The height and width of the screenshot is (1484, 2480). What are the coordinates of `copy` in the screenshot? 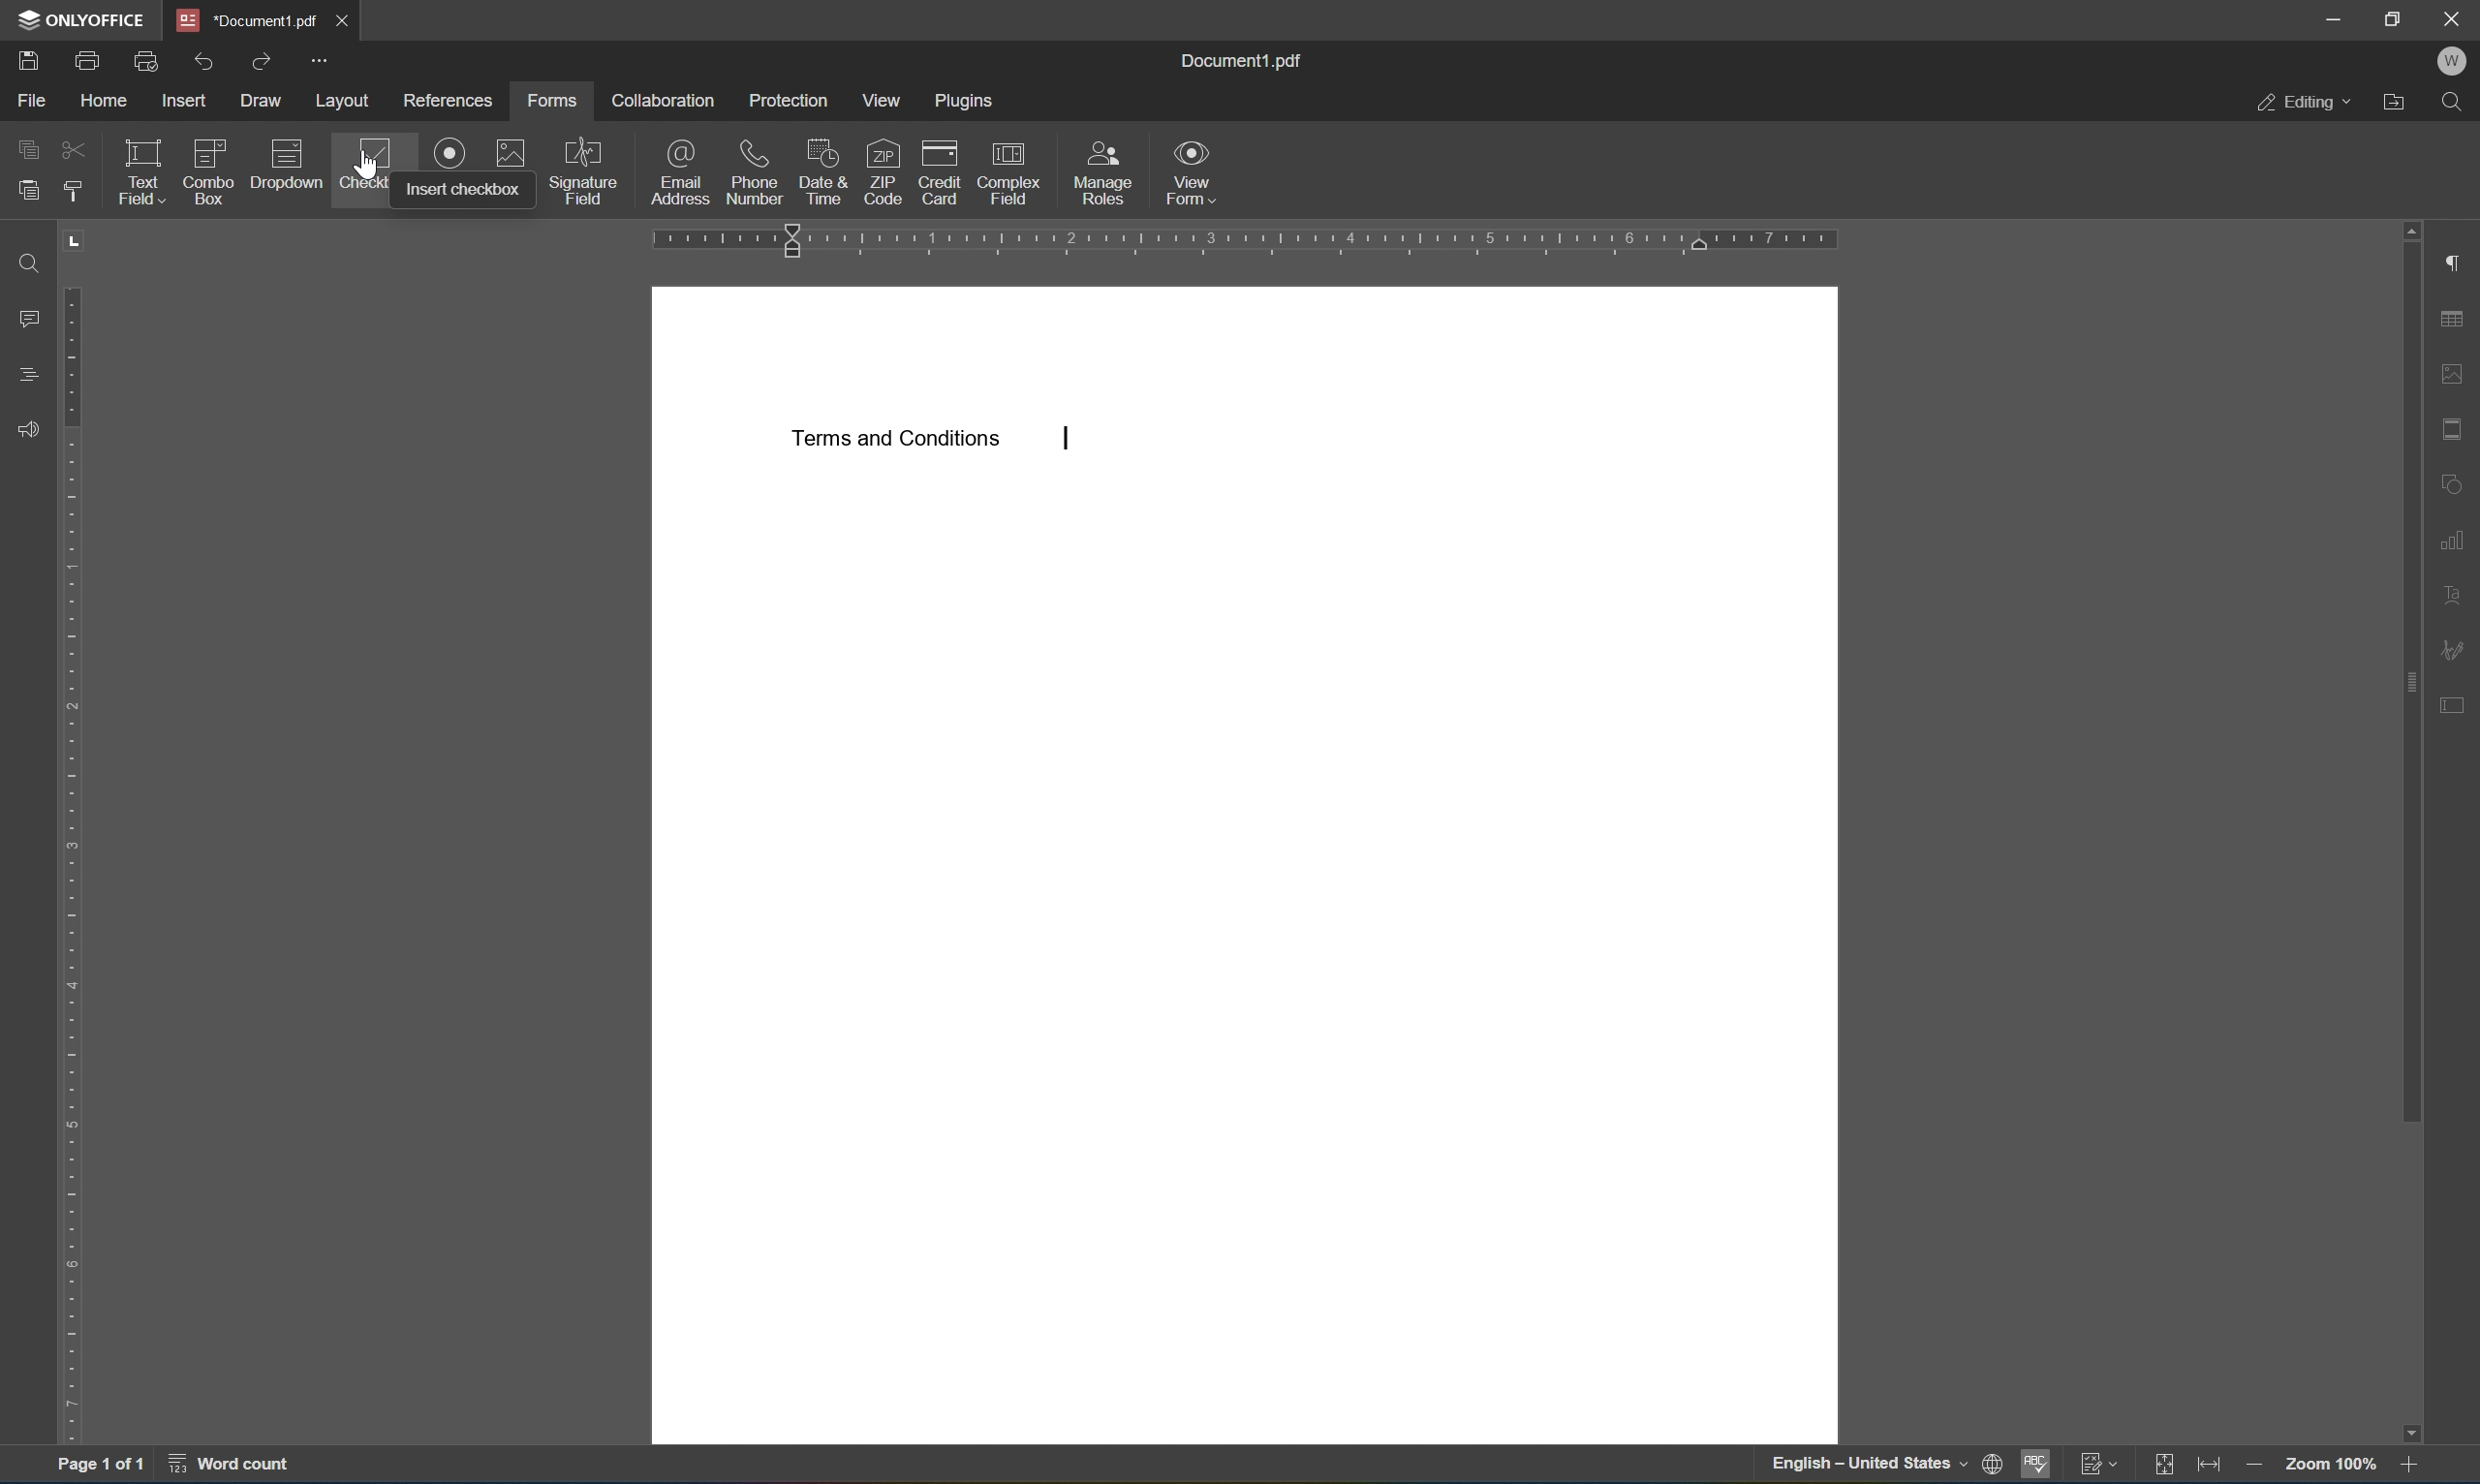 It's located at (30, 149).